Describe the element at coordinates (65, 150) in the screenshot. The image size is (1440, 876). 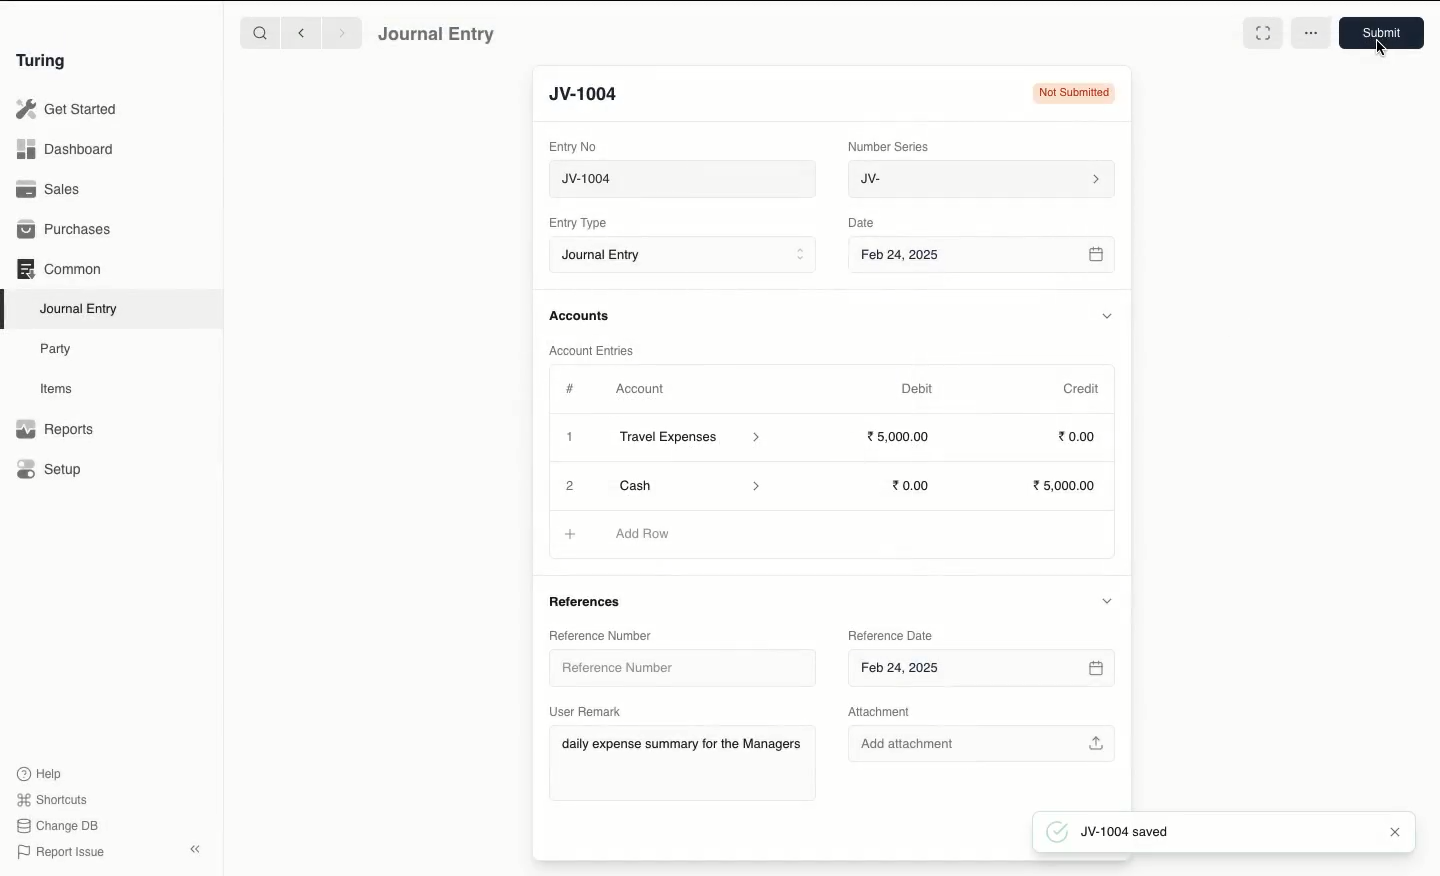
I see `Dashboard` at that location.